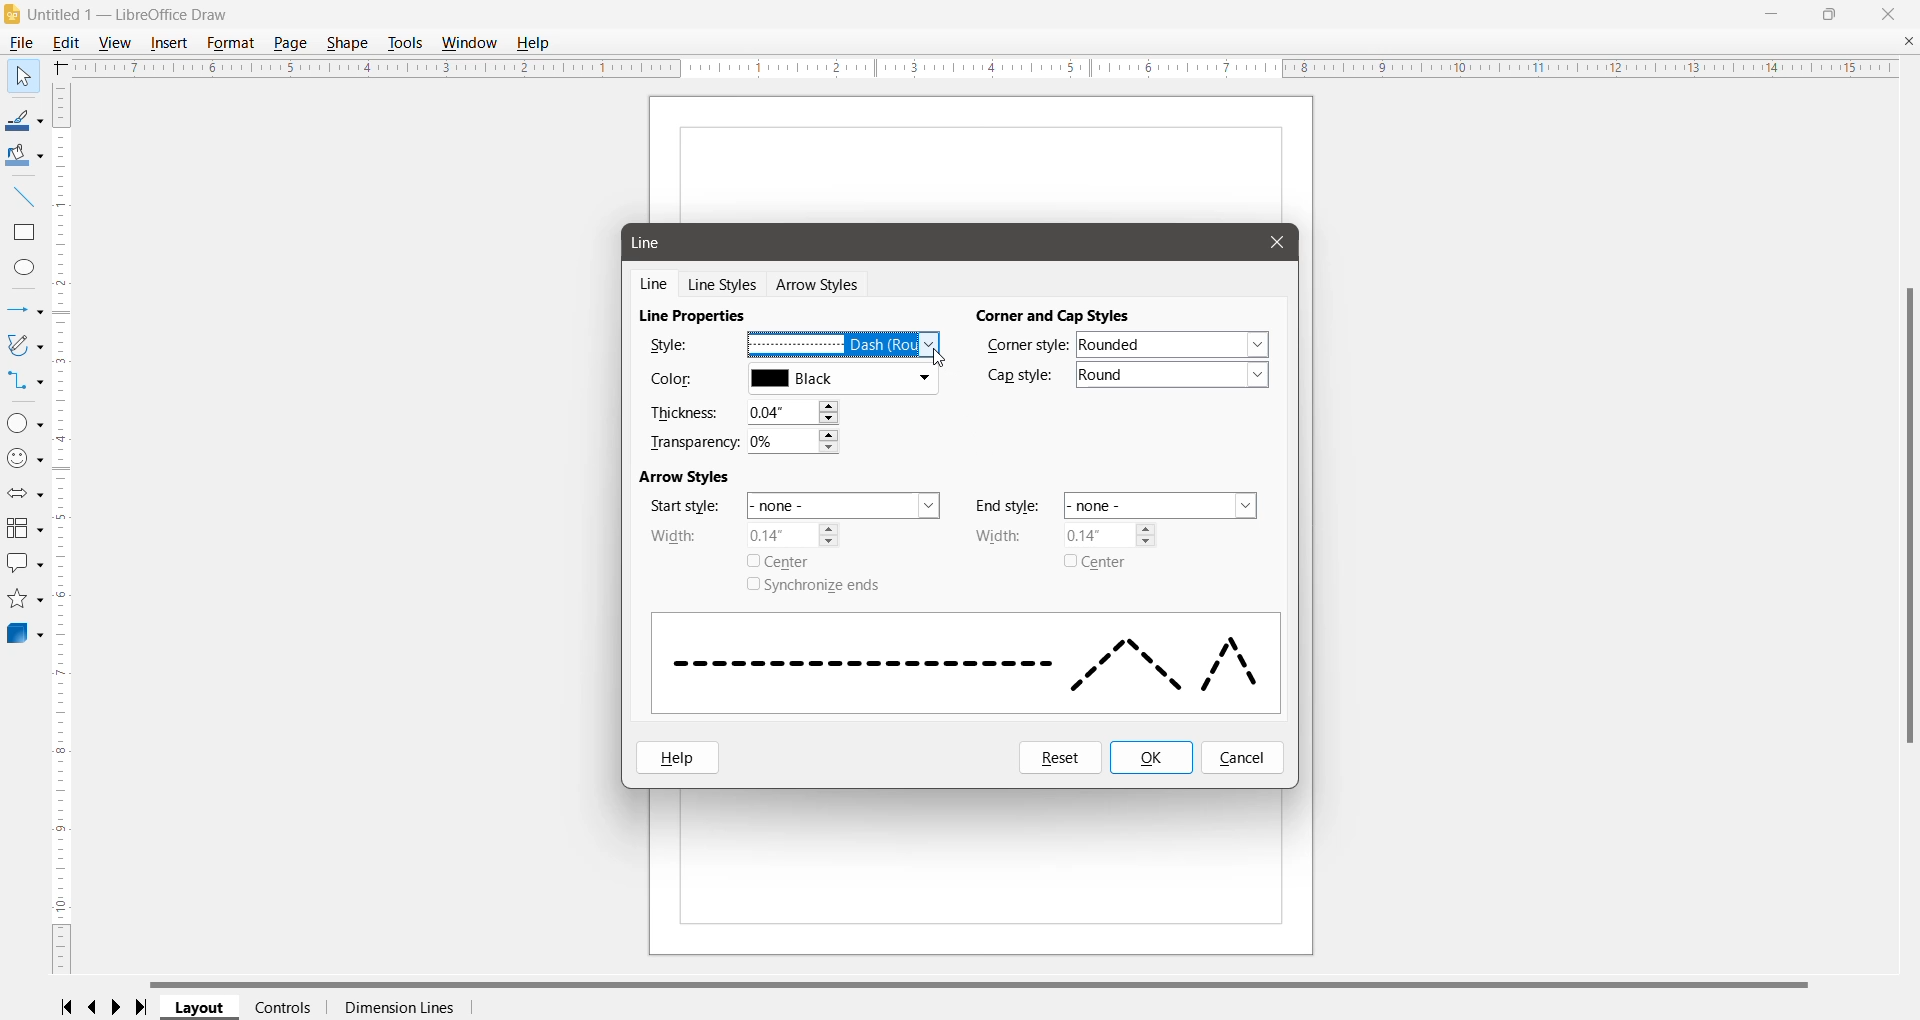 This screenshot has width=1920, height=1020. Describe the element at coordinates (1908, 41) in the screenshot. I see `Close Document` at that location.